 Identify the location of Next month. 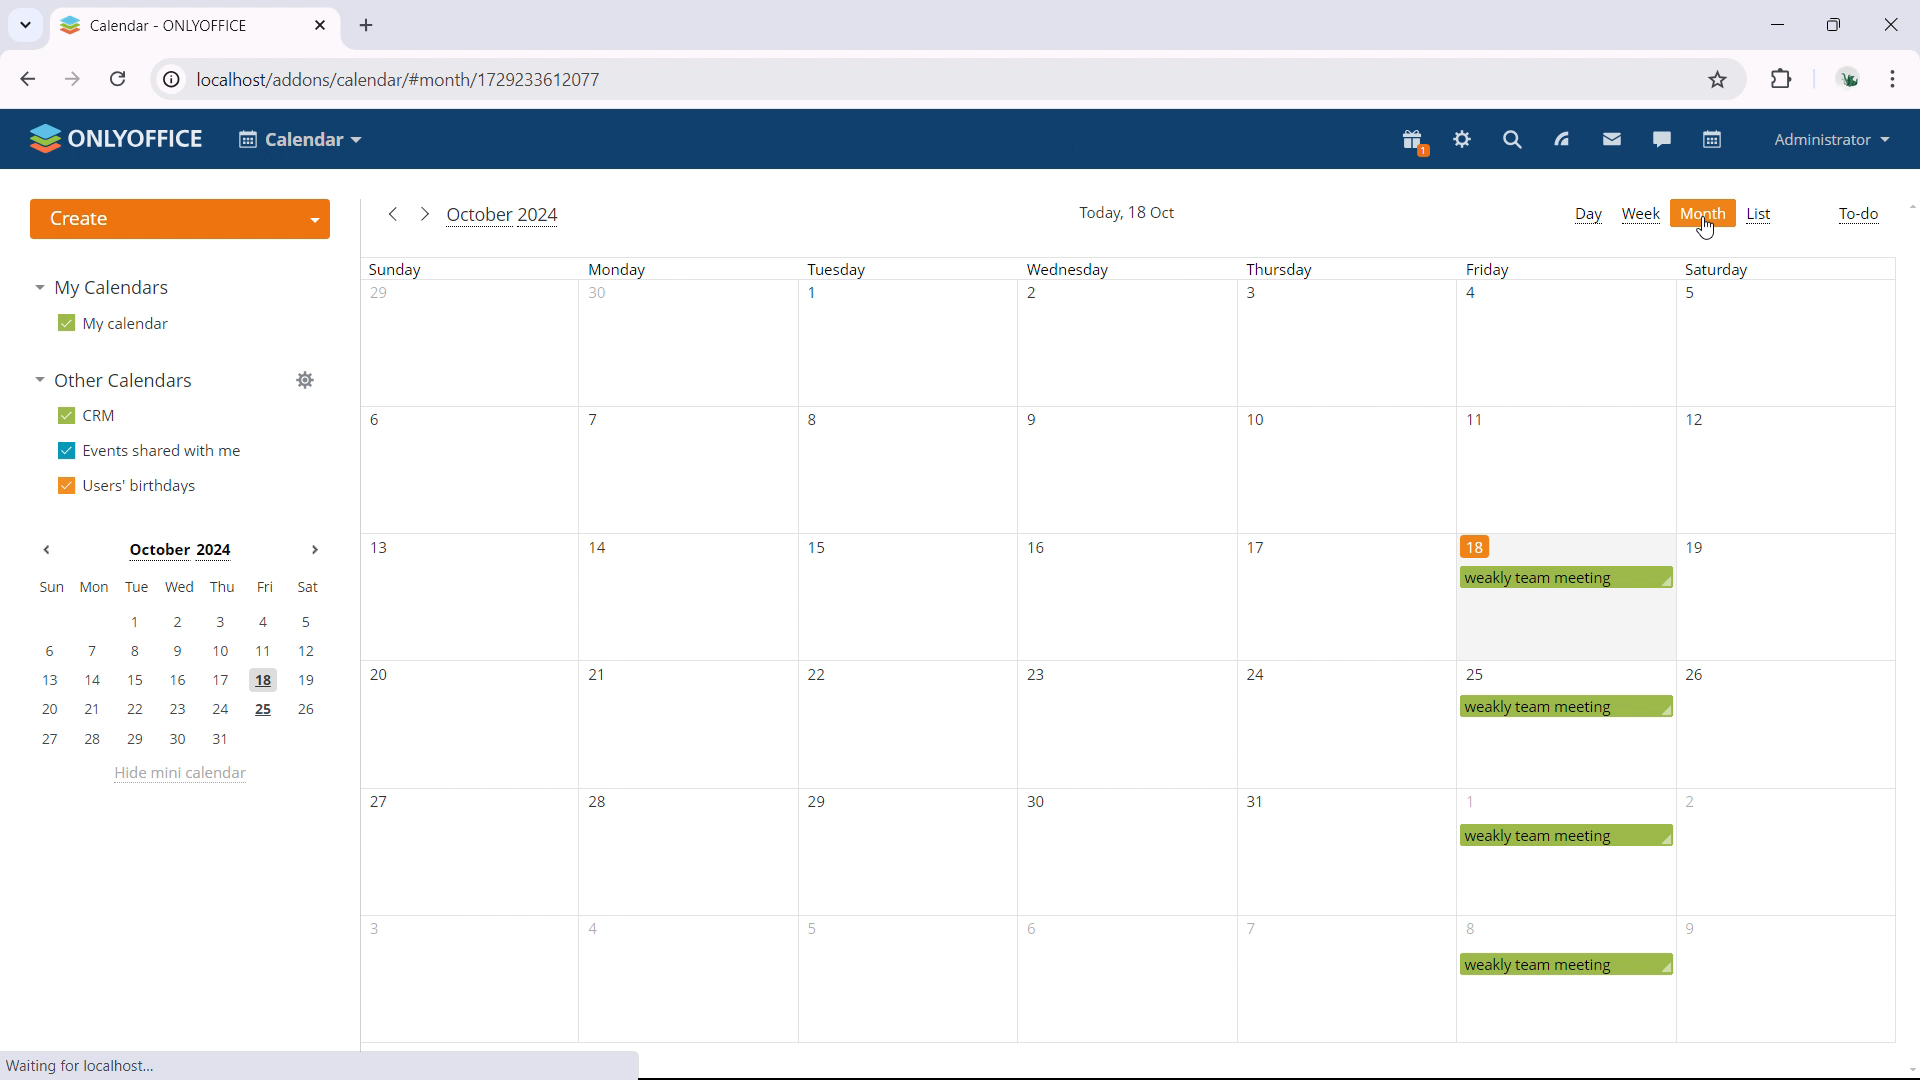
(311, 551).